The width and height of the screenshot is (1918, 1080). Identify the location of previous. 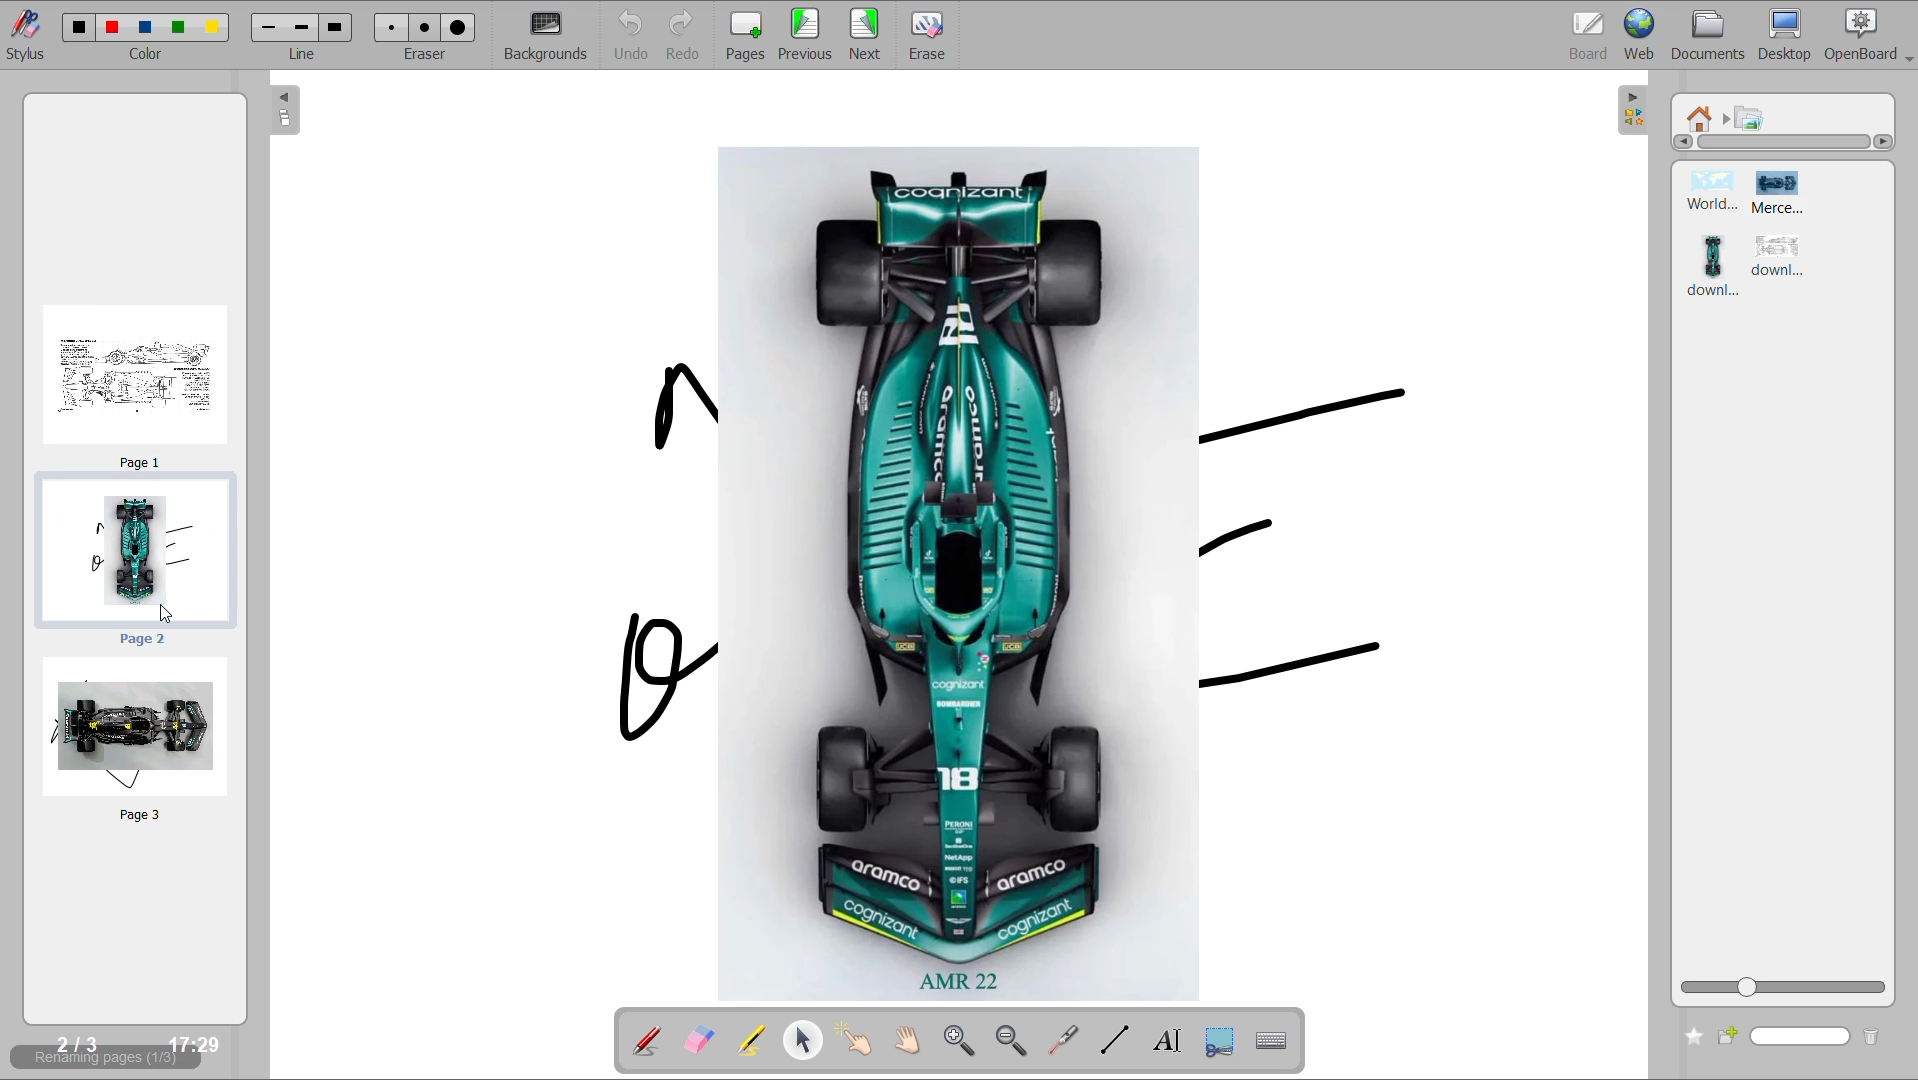
(807, 35).